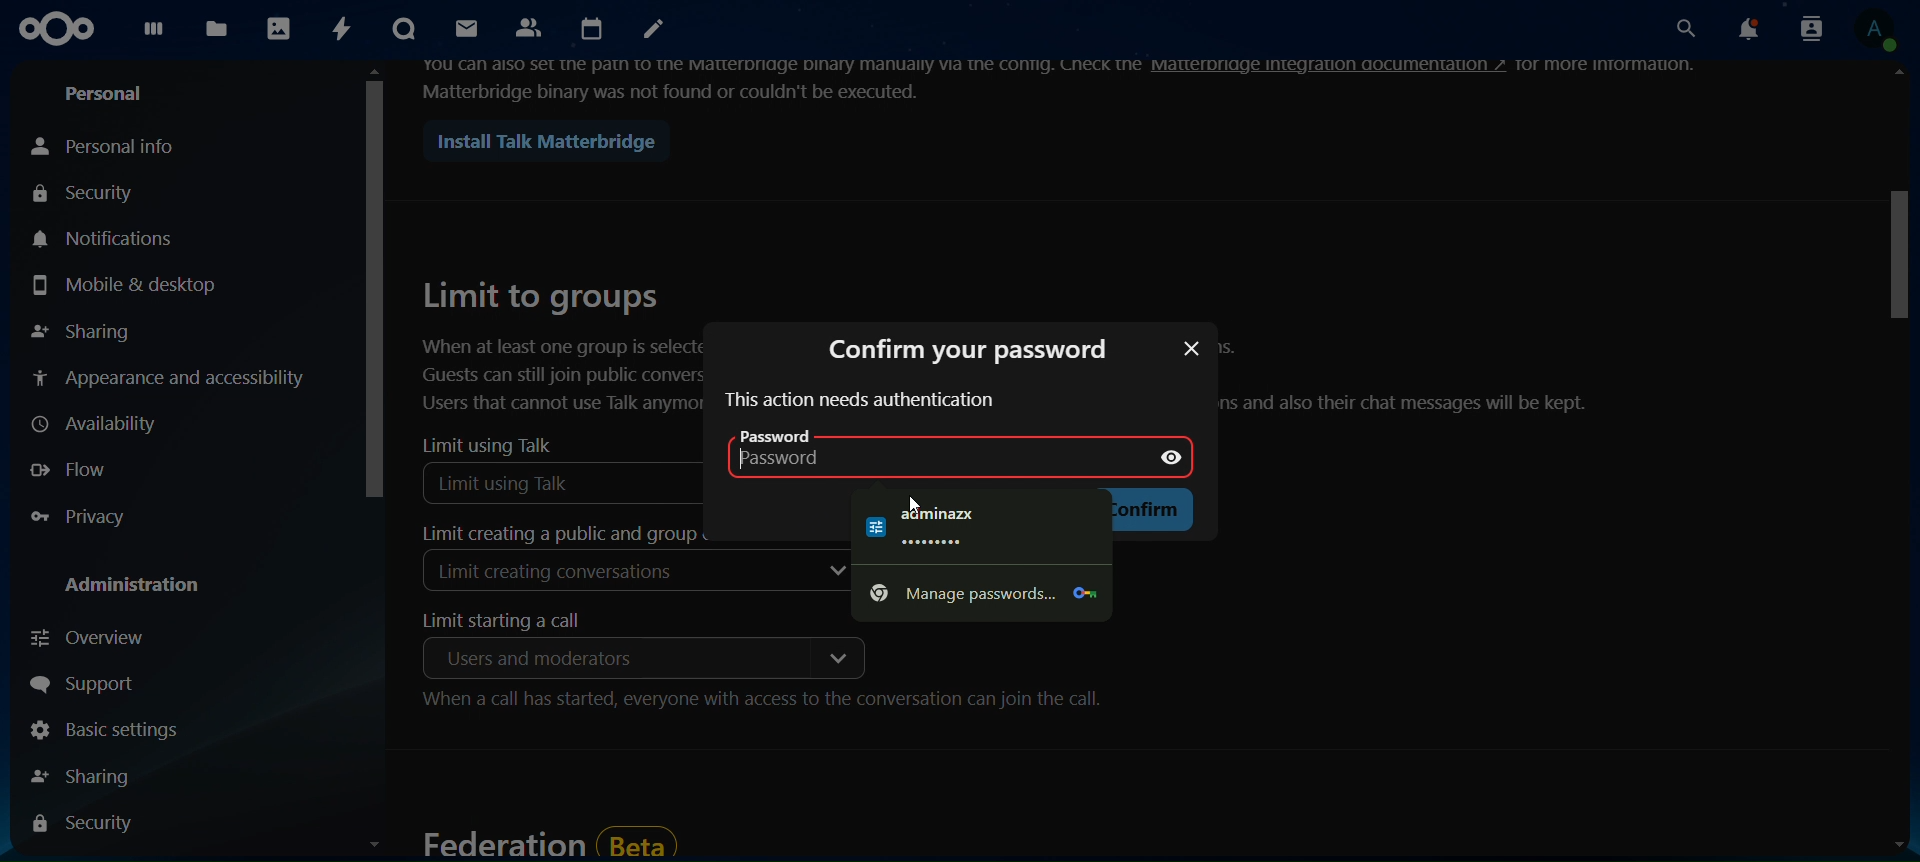 The width and height of the screenshot is (1920, 862). I want to click on scroll bar, so click(376, 466).